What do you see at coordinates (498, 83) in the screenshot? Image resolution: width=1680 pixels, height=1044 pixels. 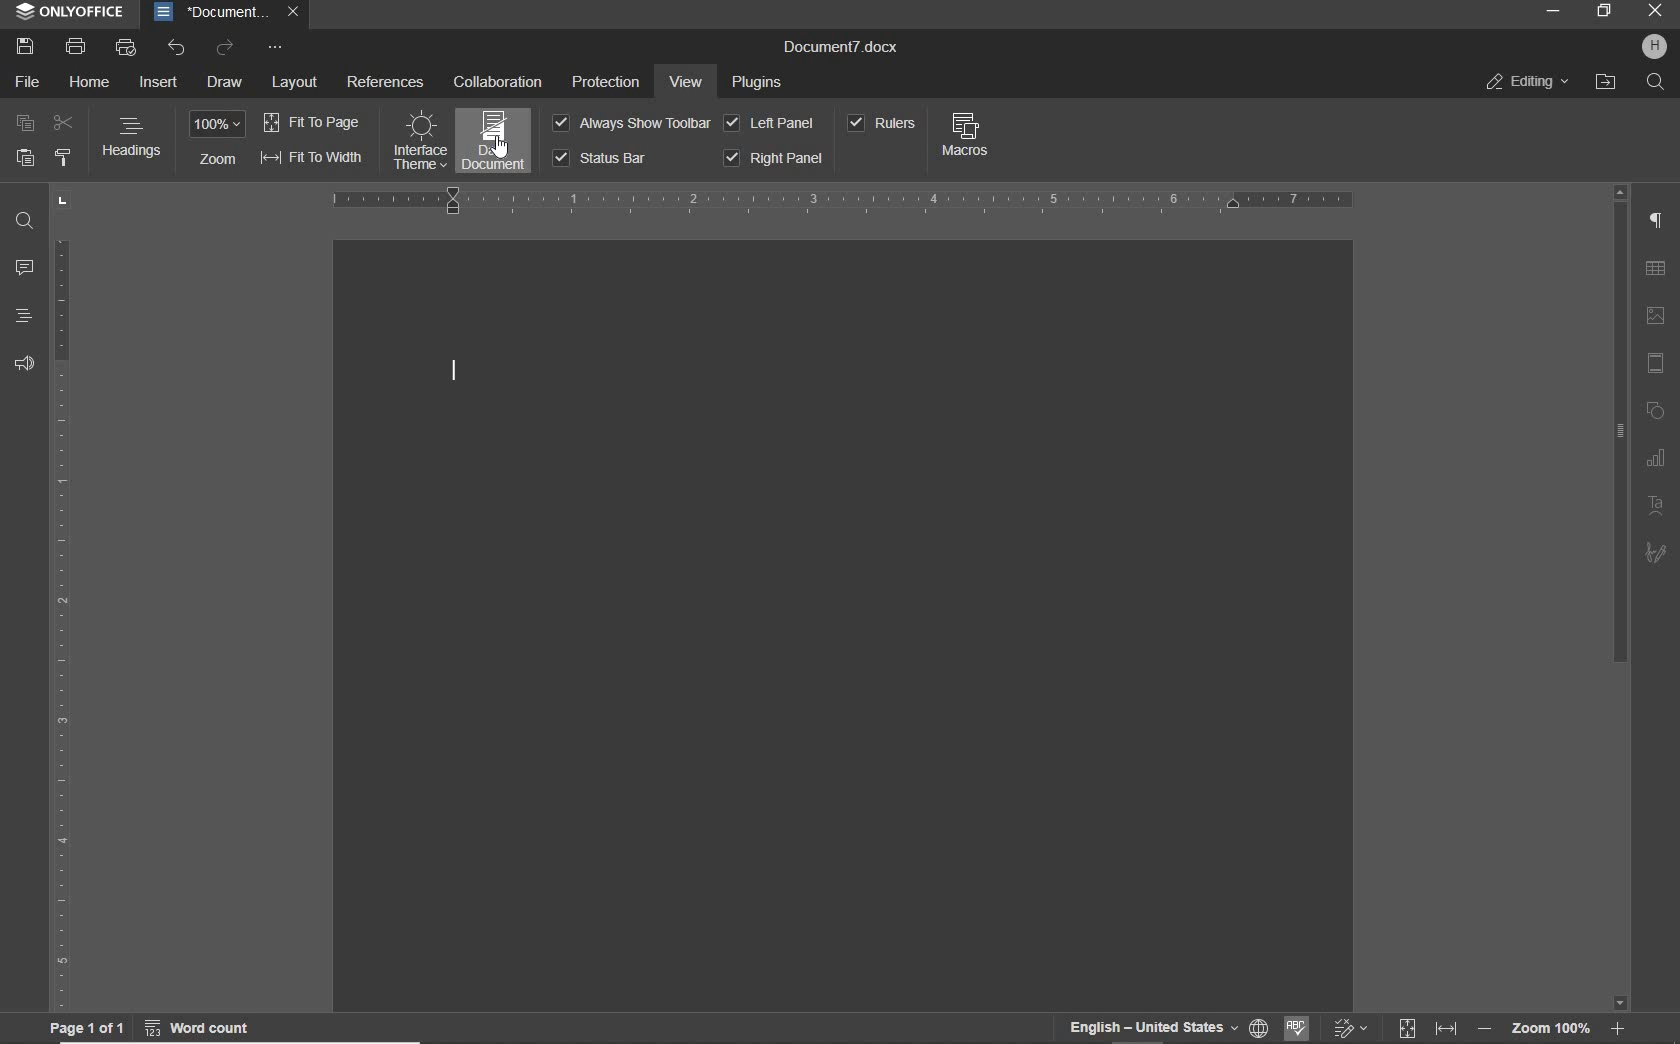 I see `COLLABORATION` at bounding box center [498, 83].